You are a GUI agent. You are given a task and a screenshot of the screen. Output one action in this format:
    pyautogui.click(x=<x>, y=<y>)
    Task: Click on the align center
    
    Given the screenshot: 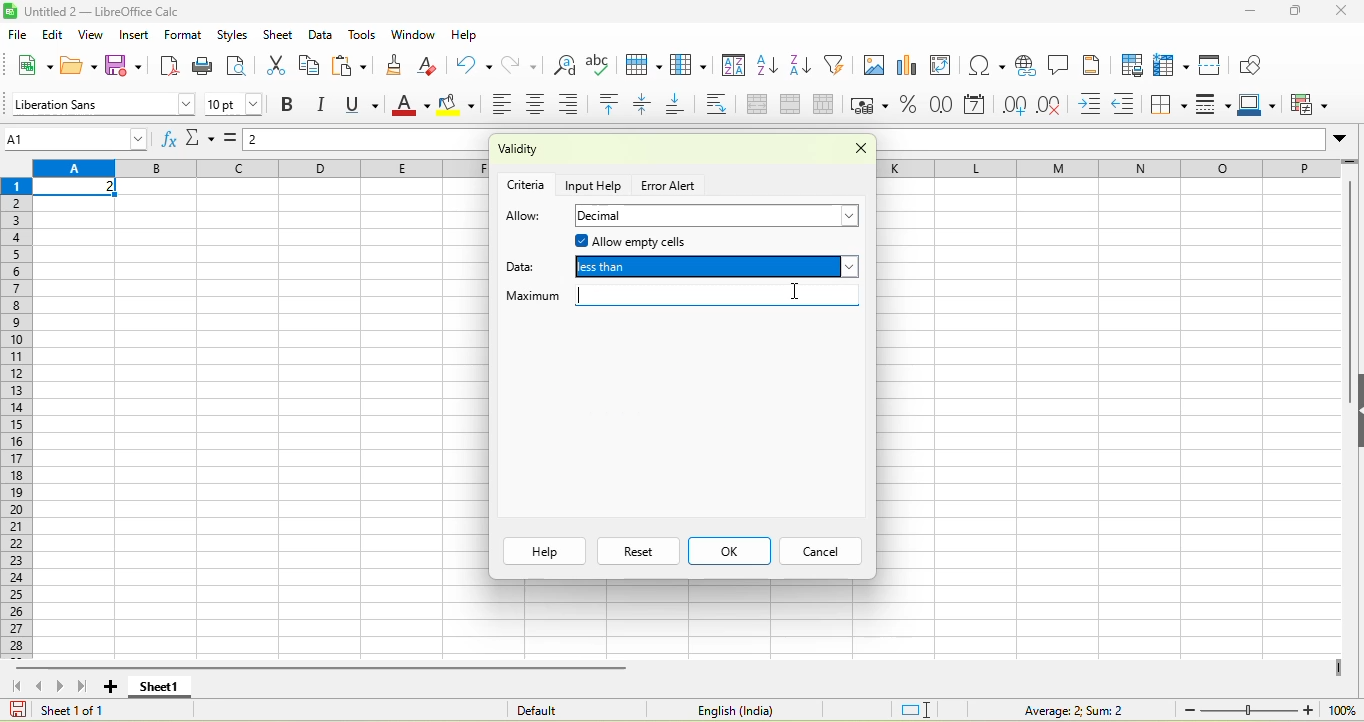 What is the action you would take?
    pyautogui.click(x=539, y=106)
    